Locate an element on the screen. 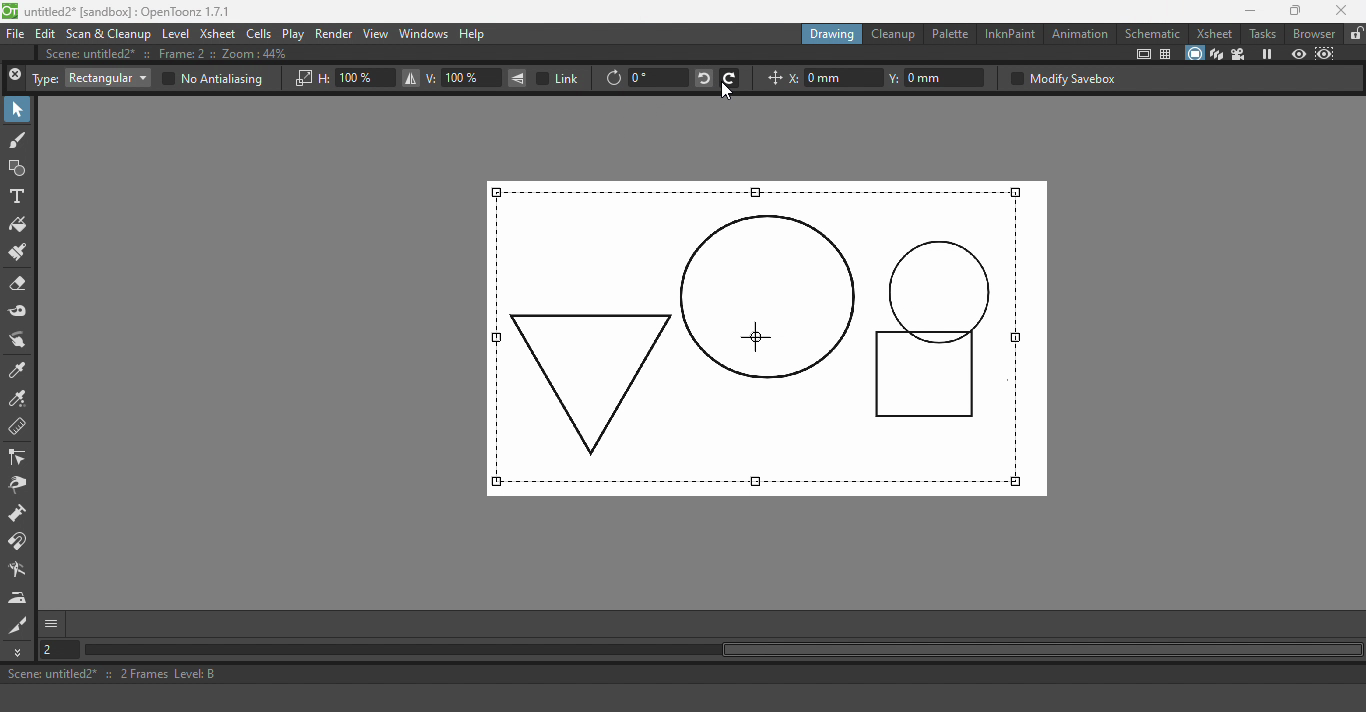  Edit is located at coordinates (46, 35).